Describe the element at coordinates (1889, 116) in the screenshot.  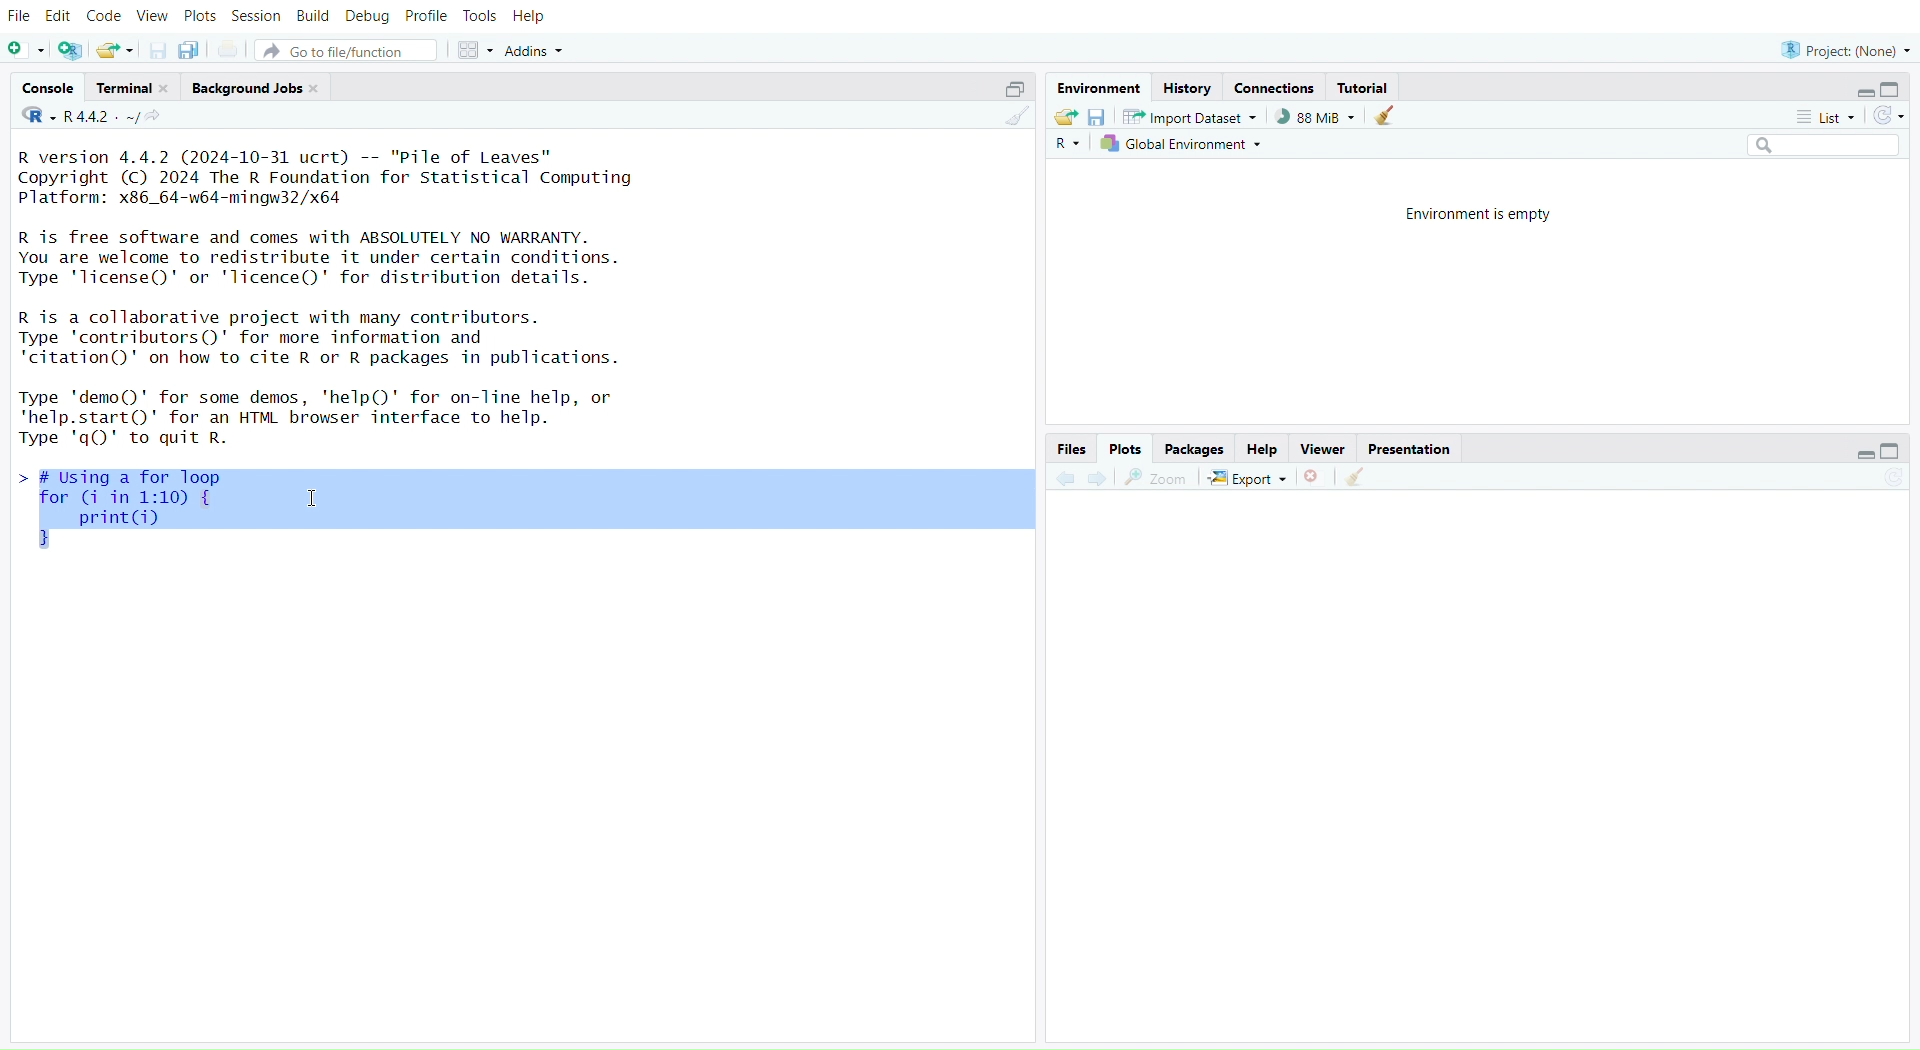
I see `refresh list` at that location.